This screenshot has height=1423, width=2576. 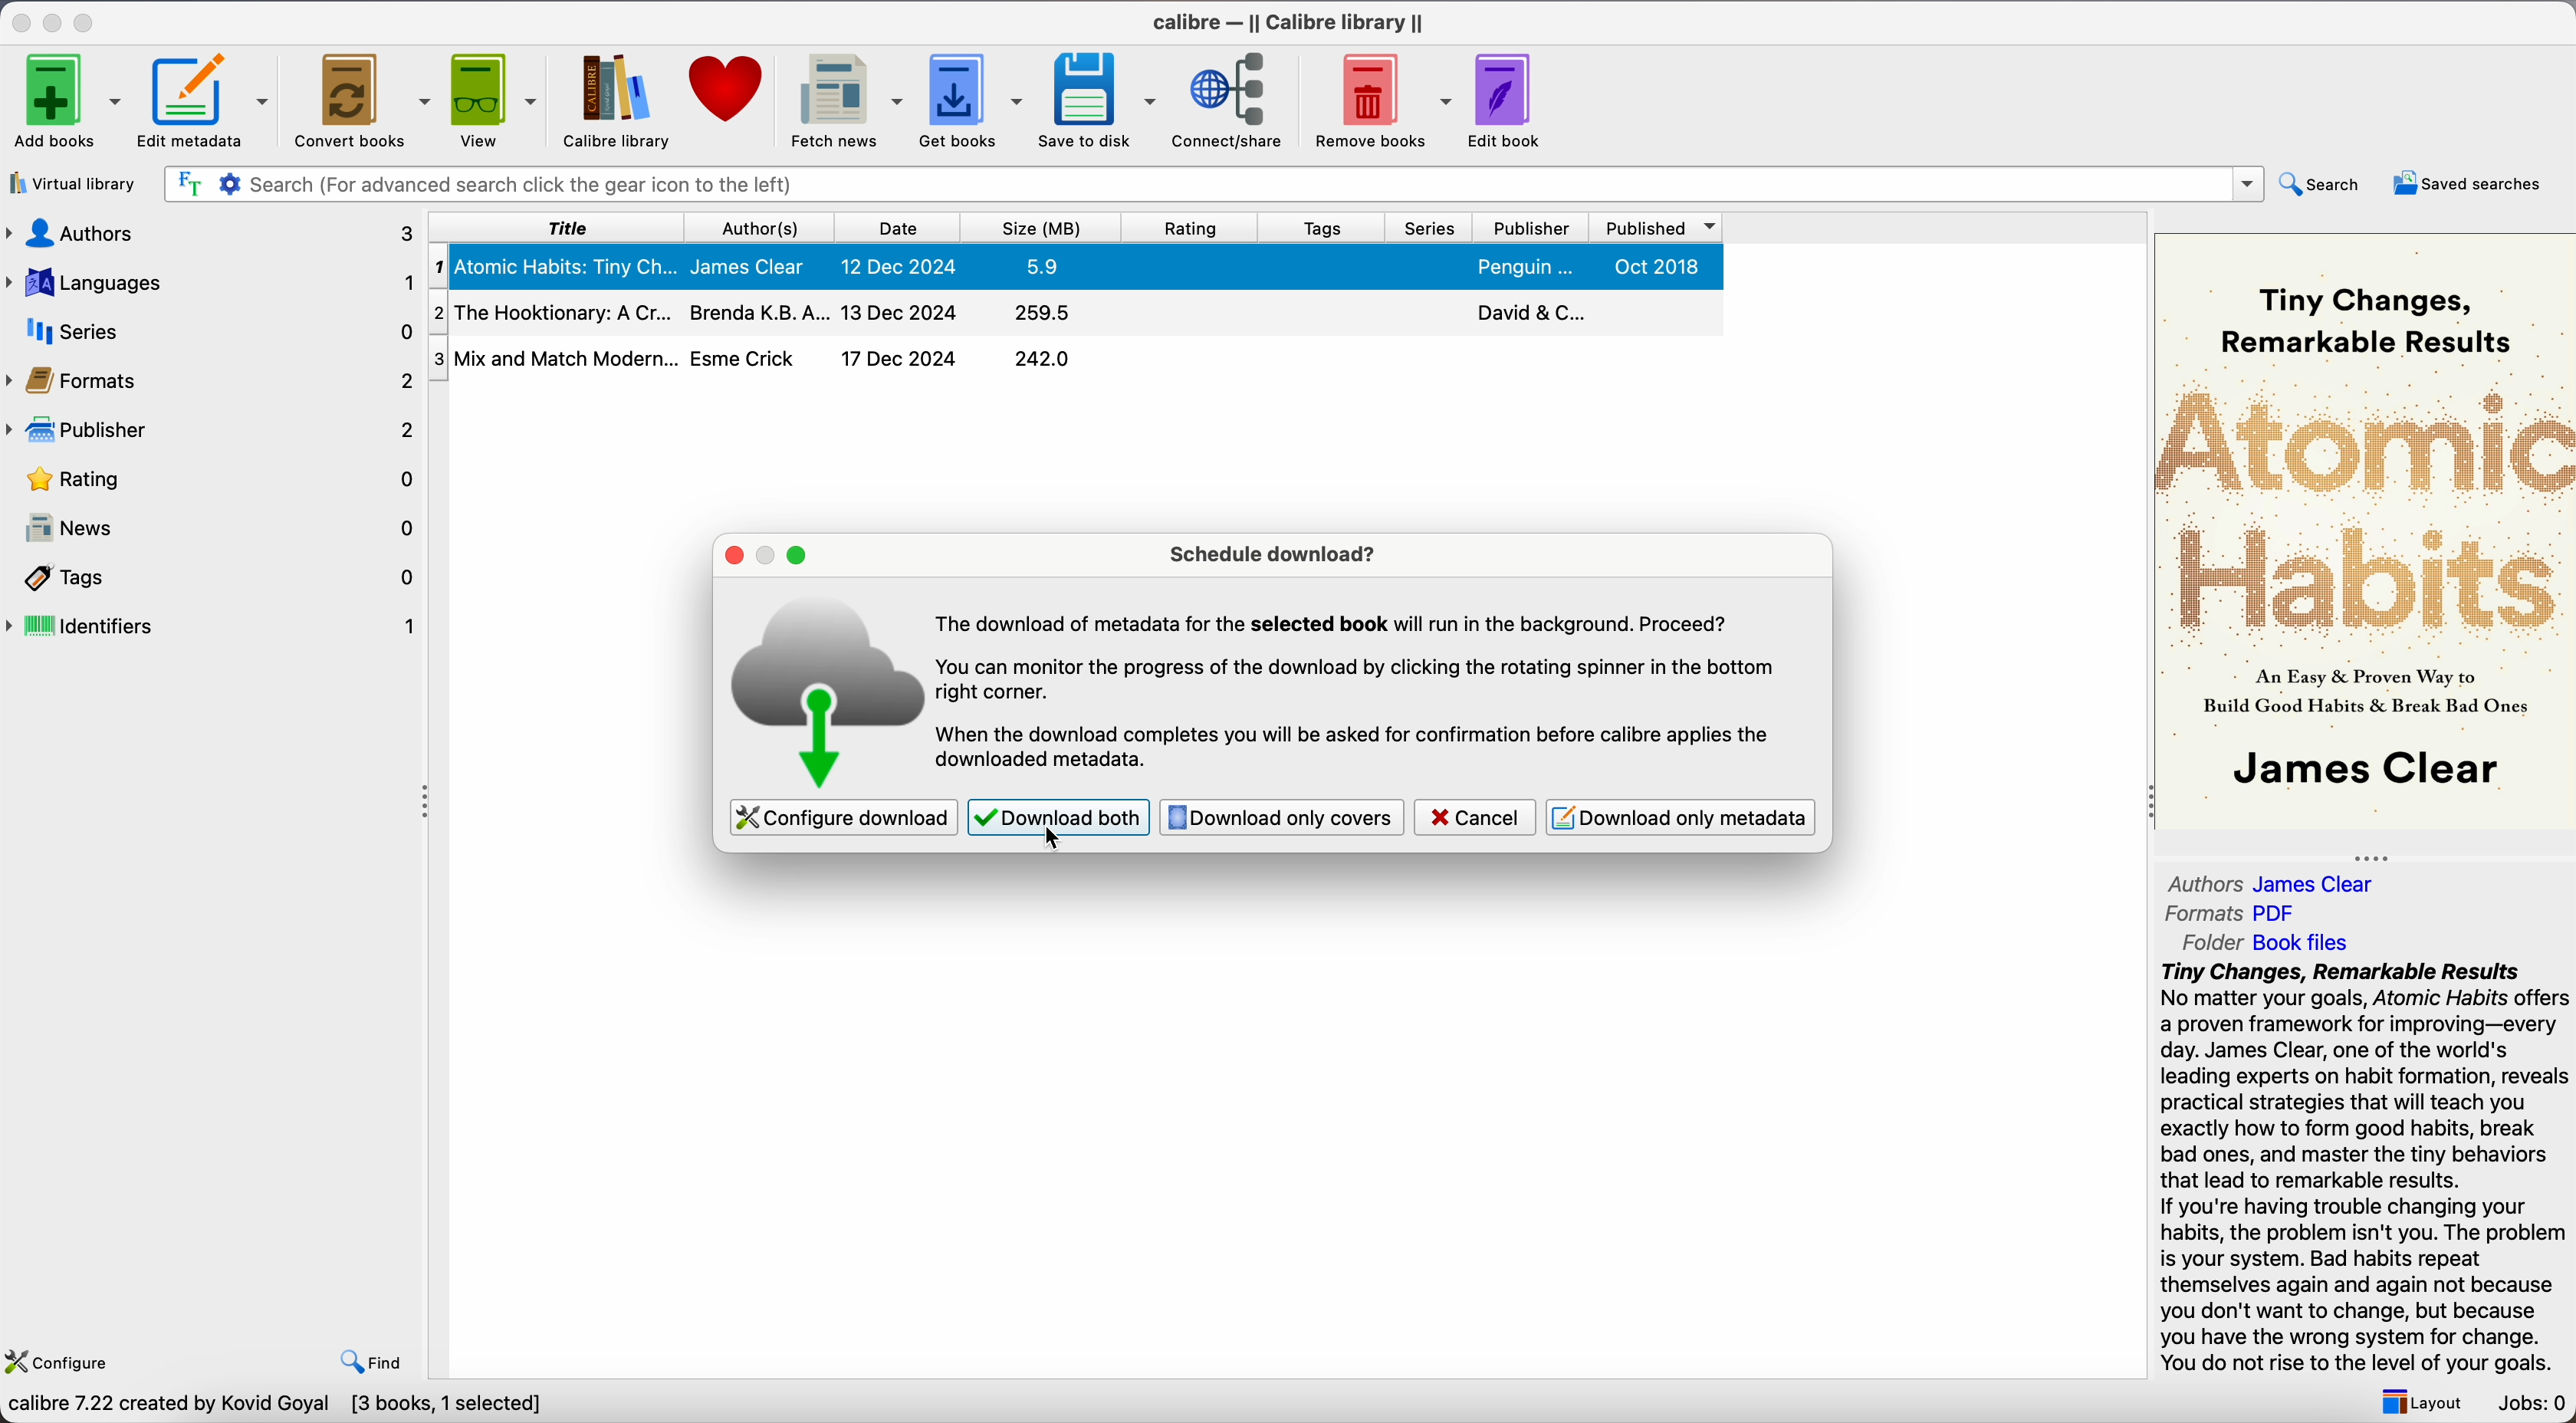 What do you see at coordinates (272, 1406) in the screenshot?
I see `calibre 7.22 created by Kovid Goyal [3 books, 1 selected]` at bounding box center [272, 1406].